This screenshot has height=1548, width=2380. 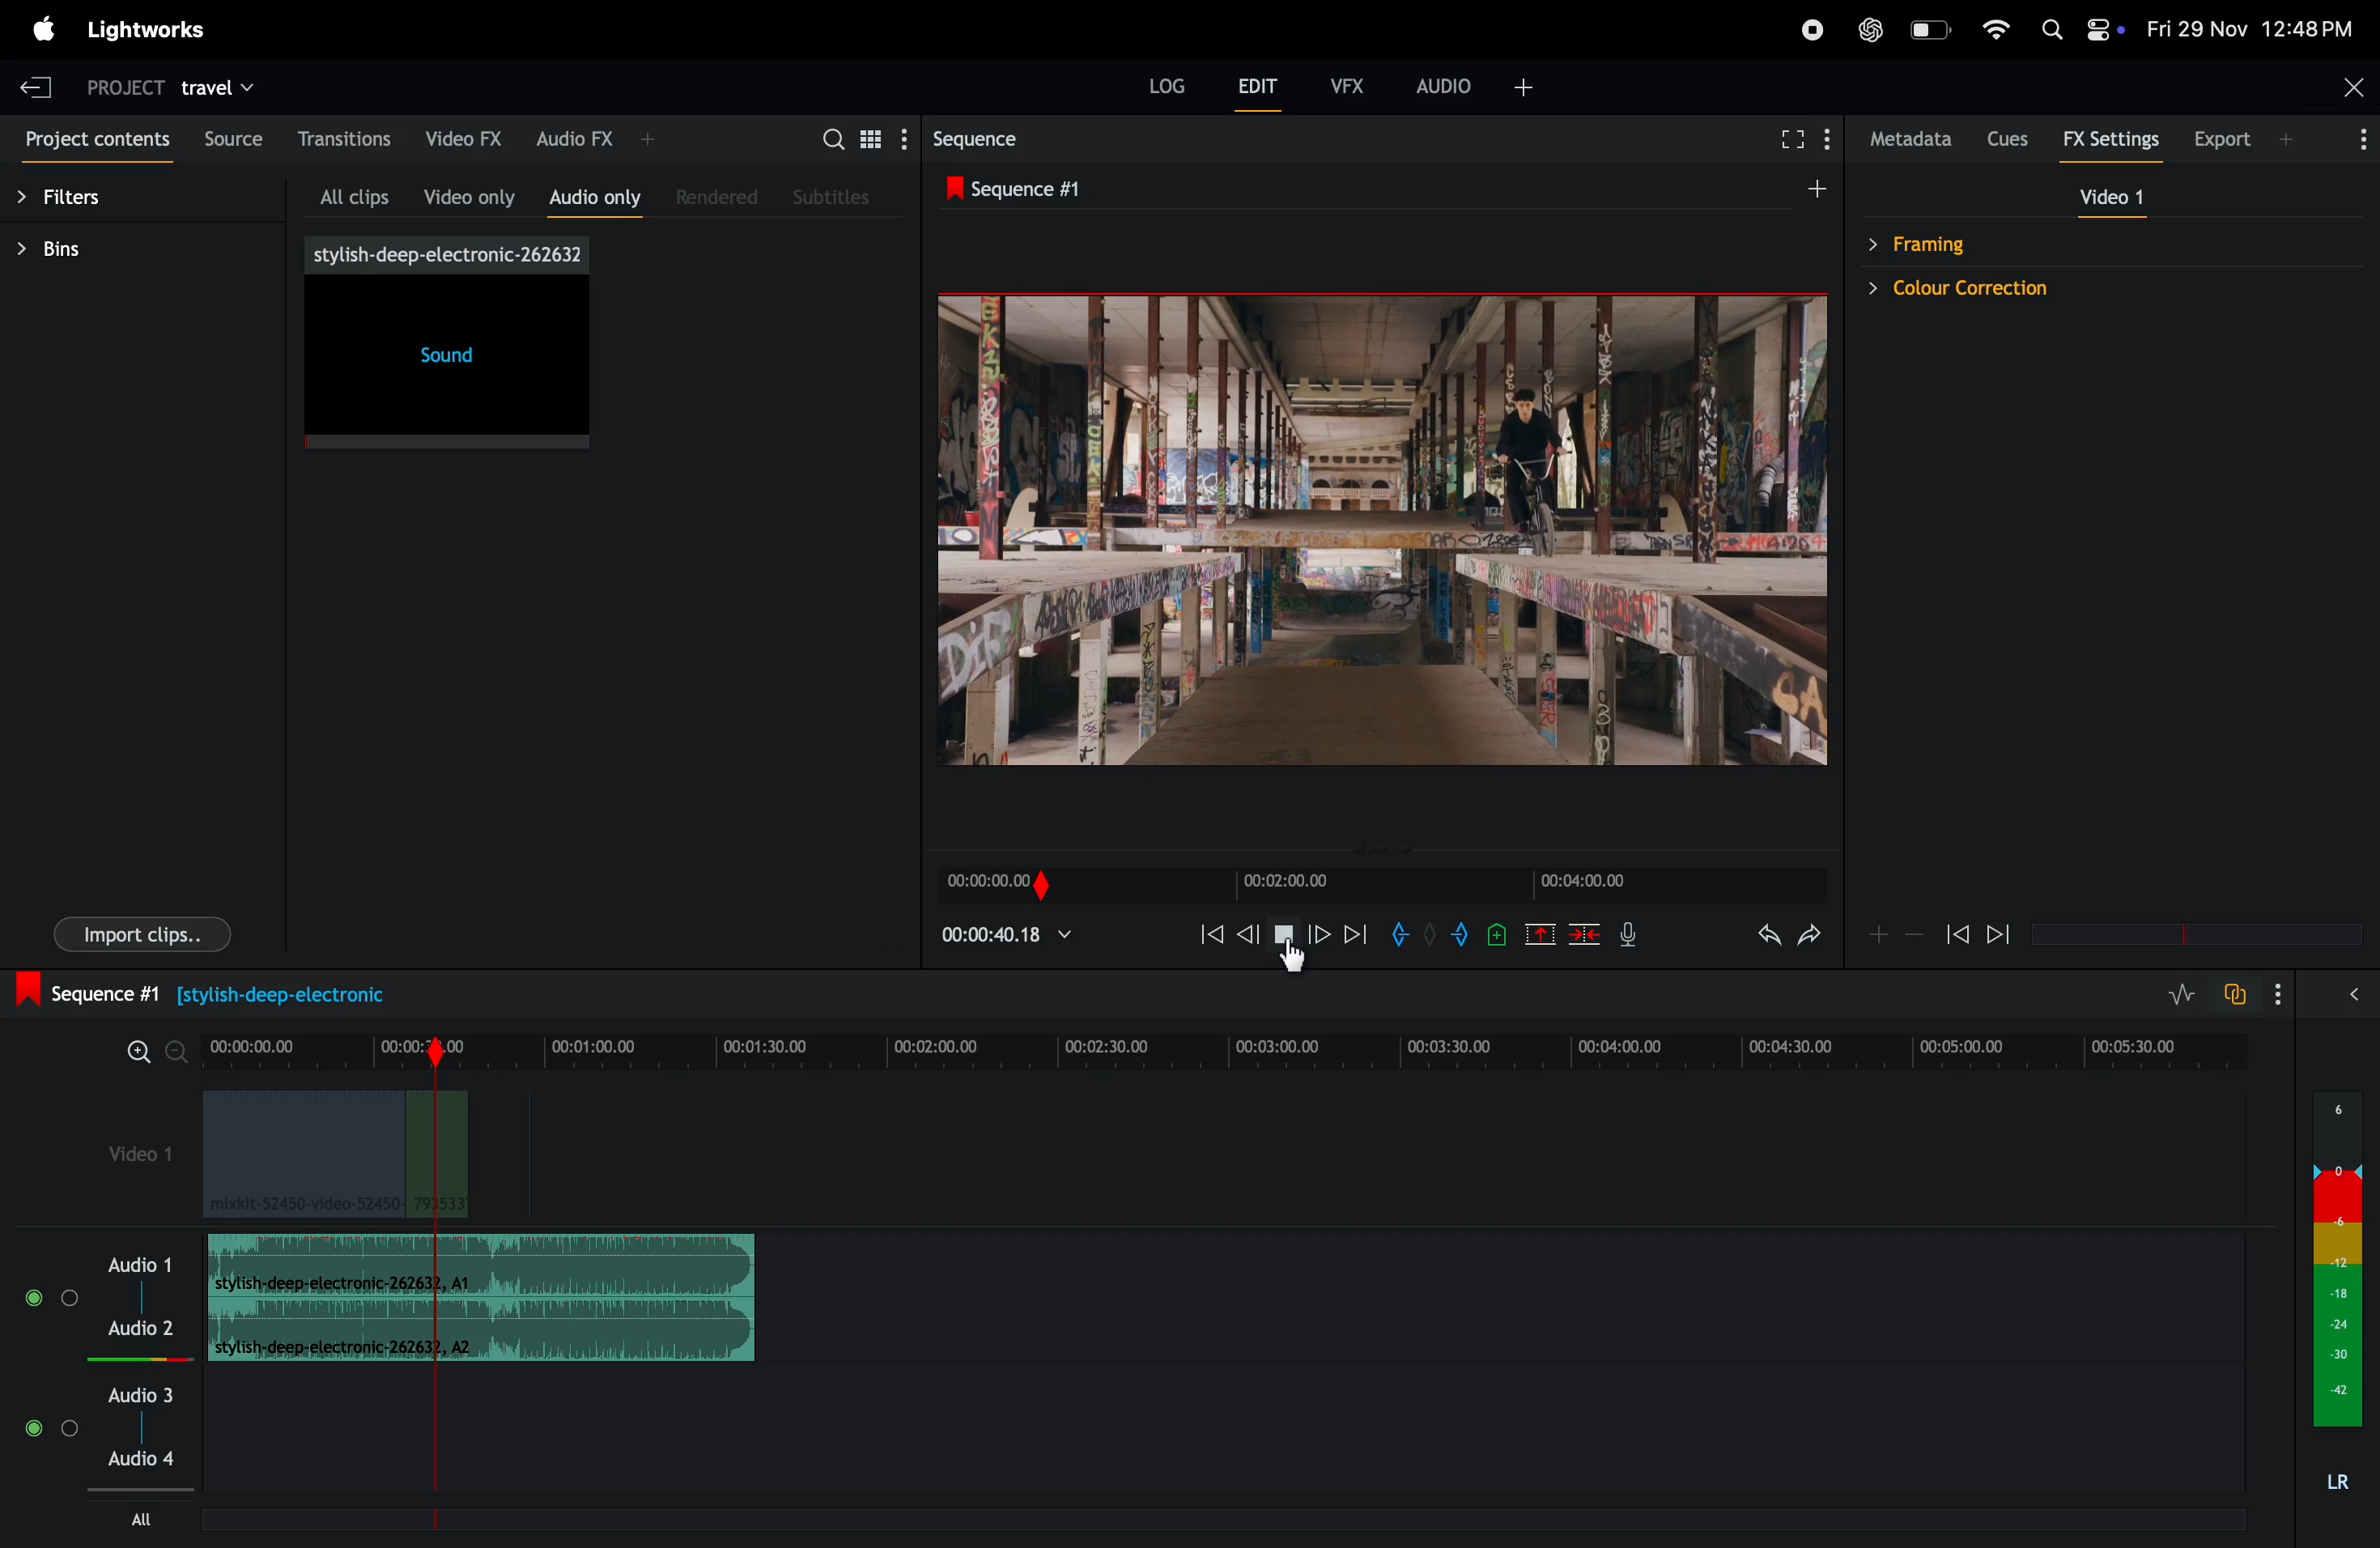 I want to click on all clips, so click(x=355, y=192).